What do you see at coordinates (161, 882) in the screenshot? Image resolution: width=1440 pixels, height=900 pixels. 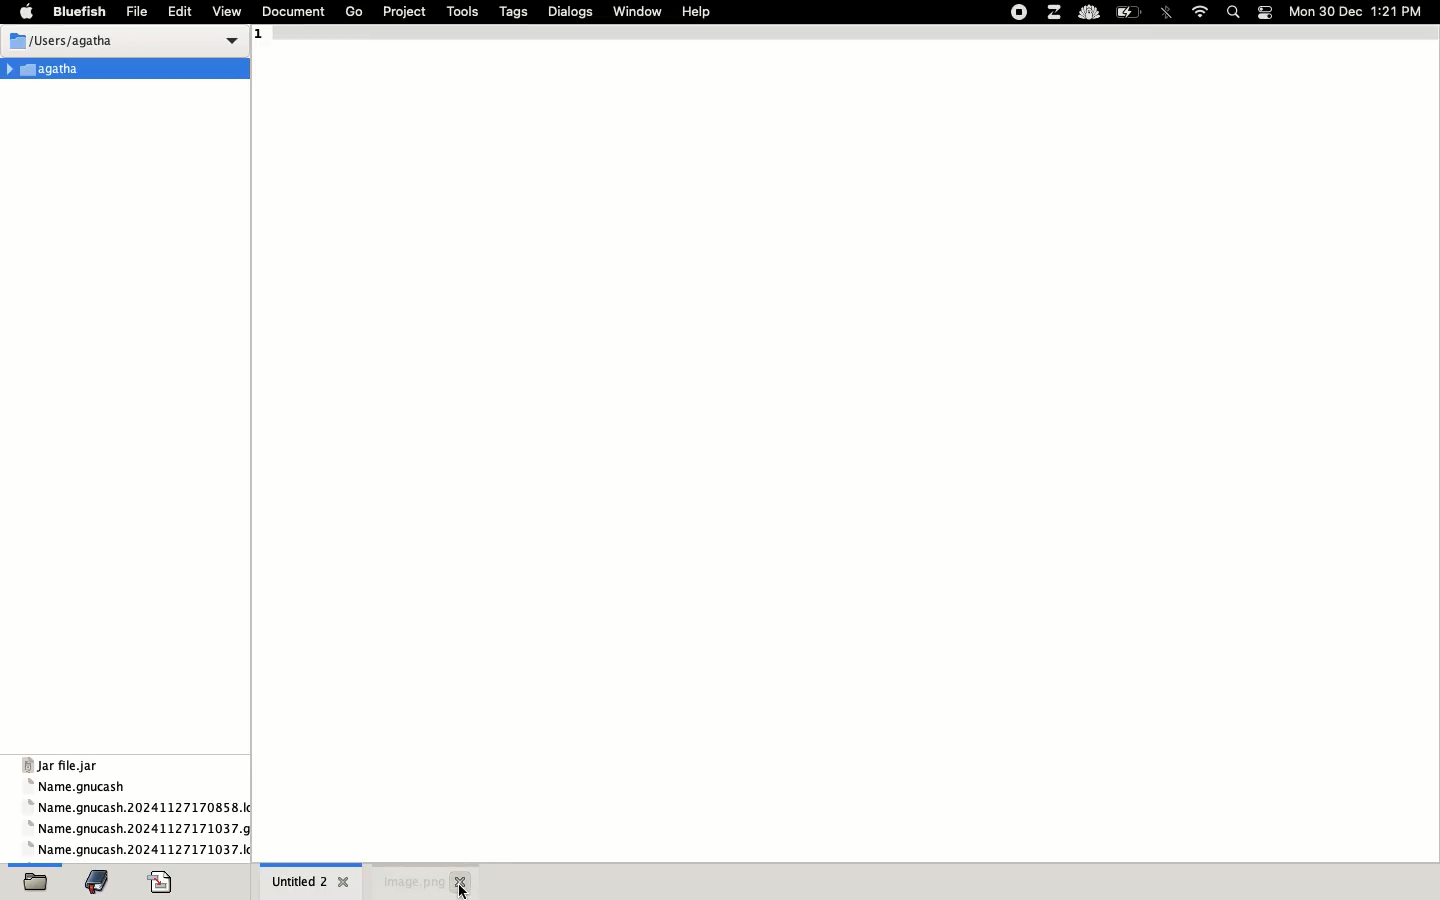 I see `code` at bounding box center [161, 882].